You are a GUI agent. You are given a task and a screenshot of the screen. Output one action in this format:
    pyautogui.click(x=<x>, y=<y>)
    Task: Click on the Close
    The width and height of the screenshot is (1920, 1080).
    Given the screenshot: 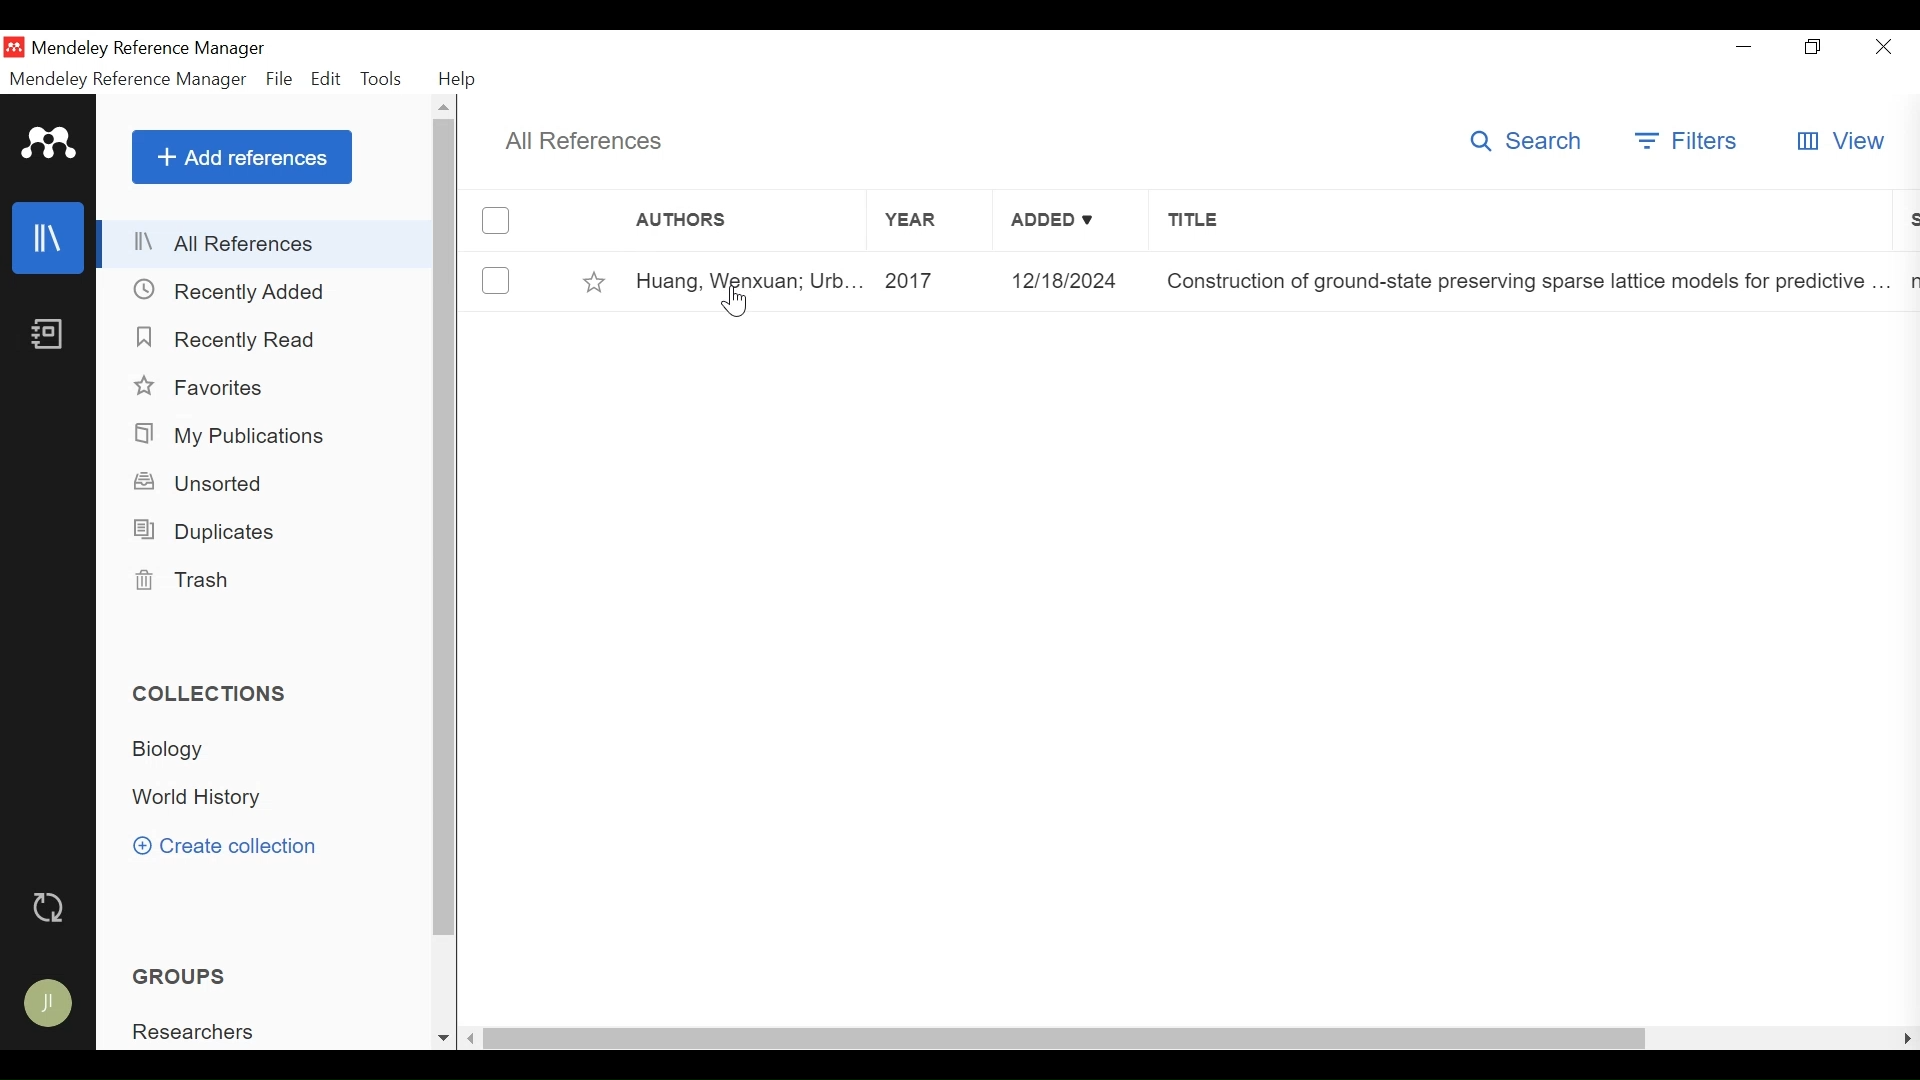 What is the action you would take?
    pyautogui.click(x=1885, y=48)
    